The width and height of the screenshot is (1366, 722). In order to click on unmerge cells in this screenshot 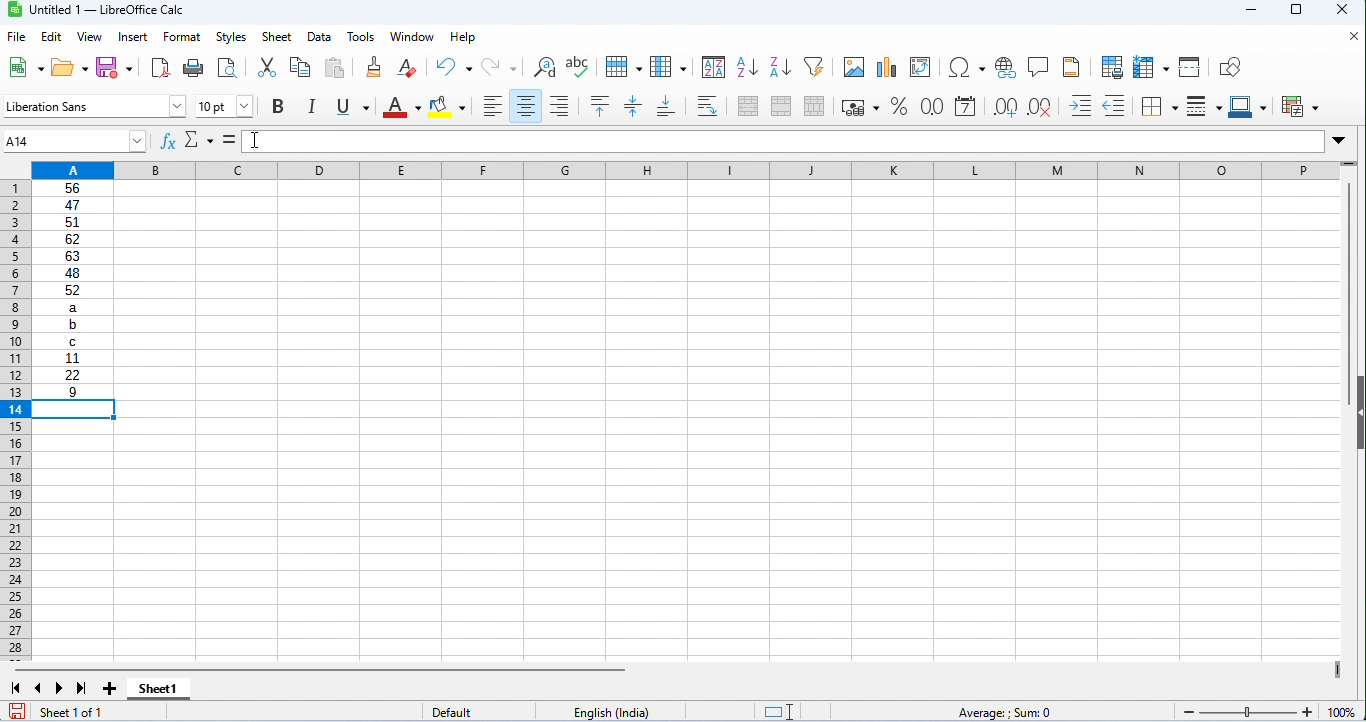, I will do `click(815, 106)`.